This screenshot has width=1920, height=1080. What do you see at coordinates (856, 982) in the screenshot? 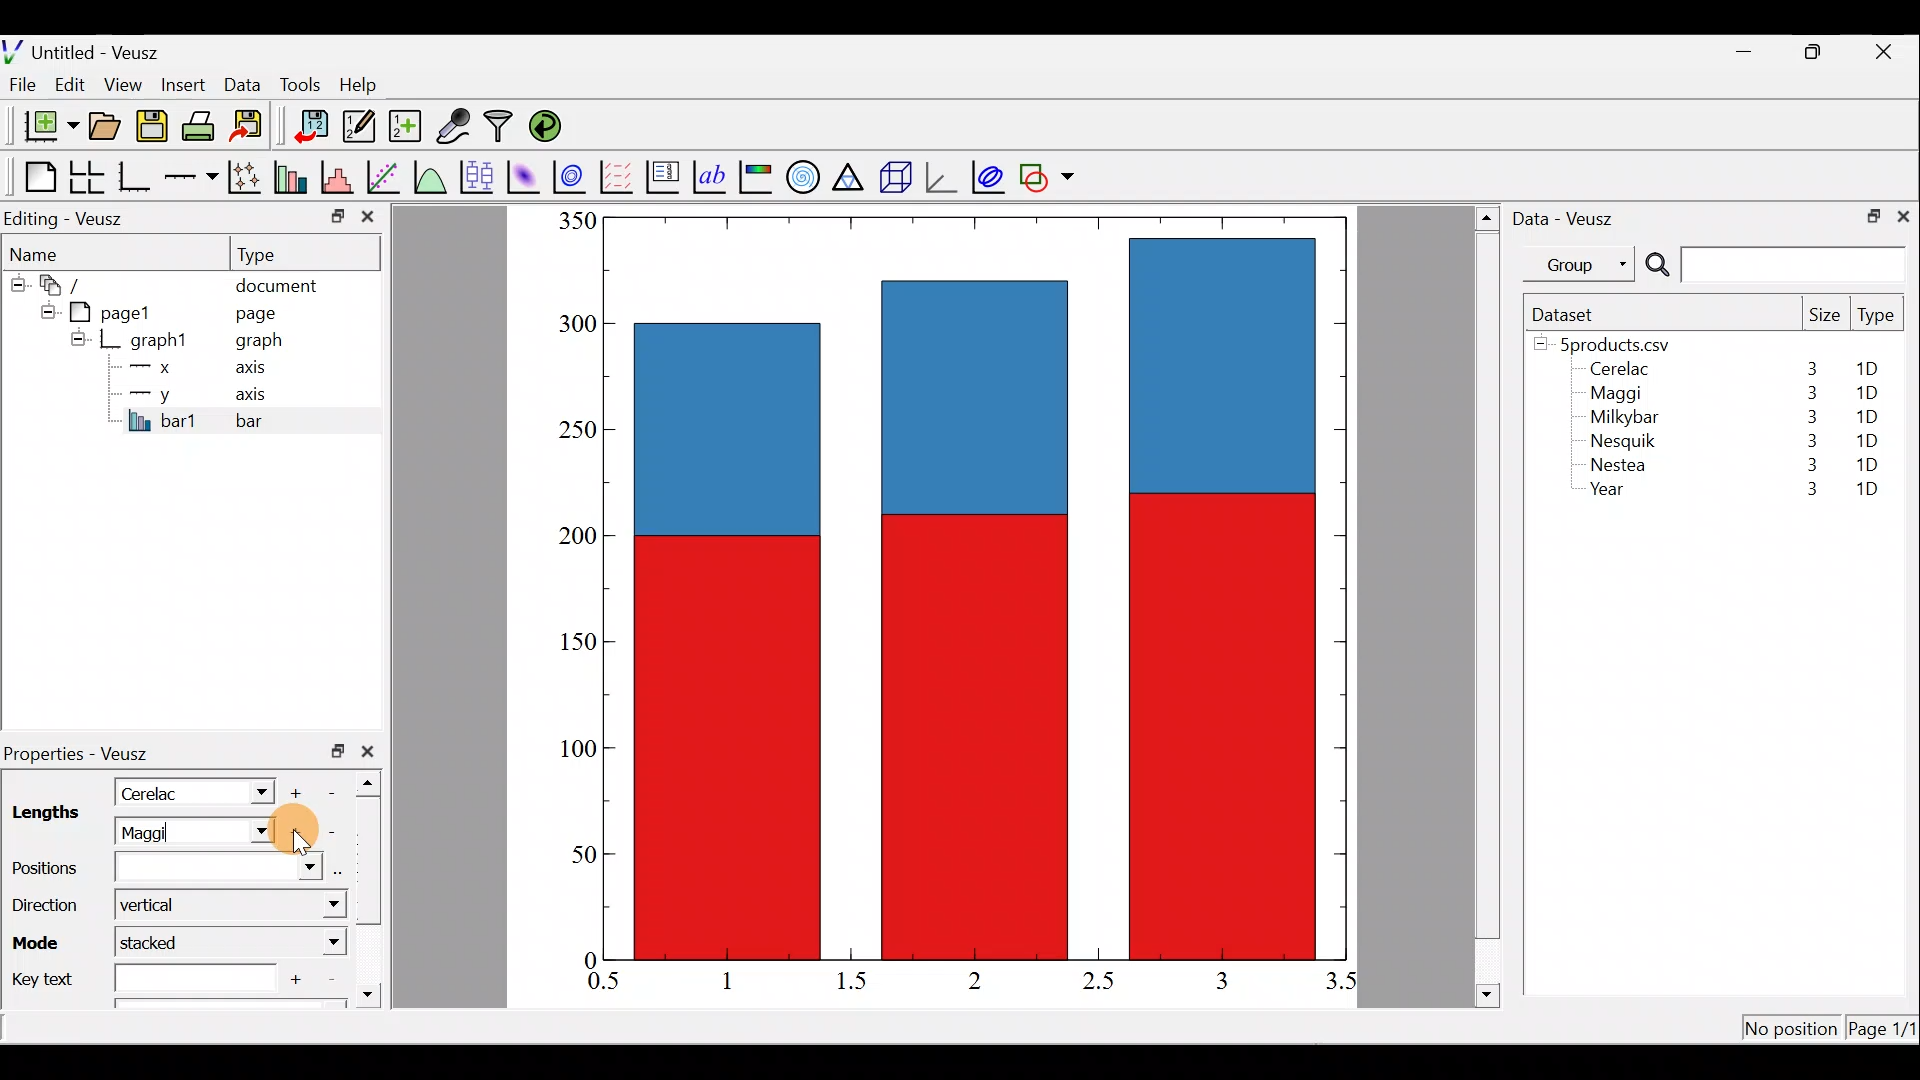
I see `1.5` at bounding box center [856, 982].